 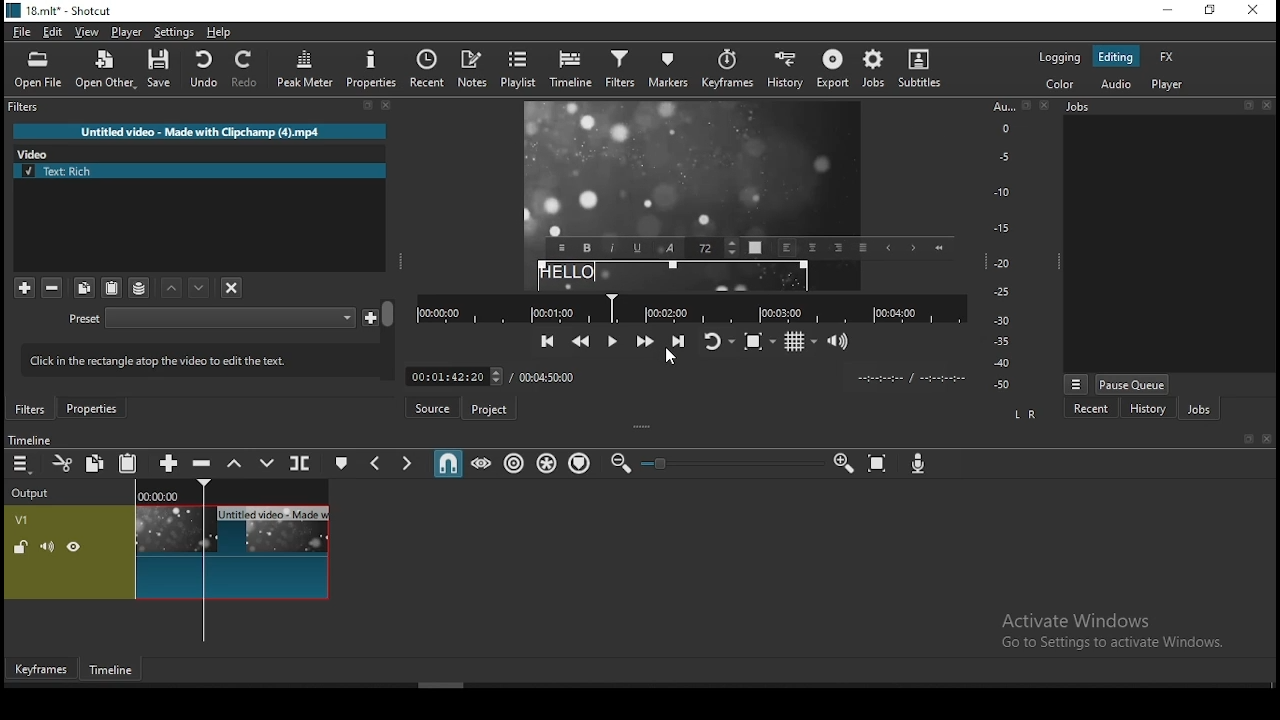 What do you see at coordinates (111, 288) in the screenshot?
I see `paste` at bounding box center [111, 288].